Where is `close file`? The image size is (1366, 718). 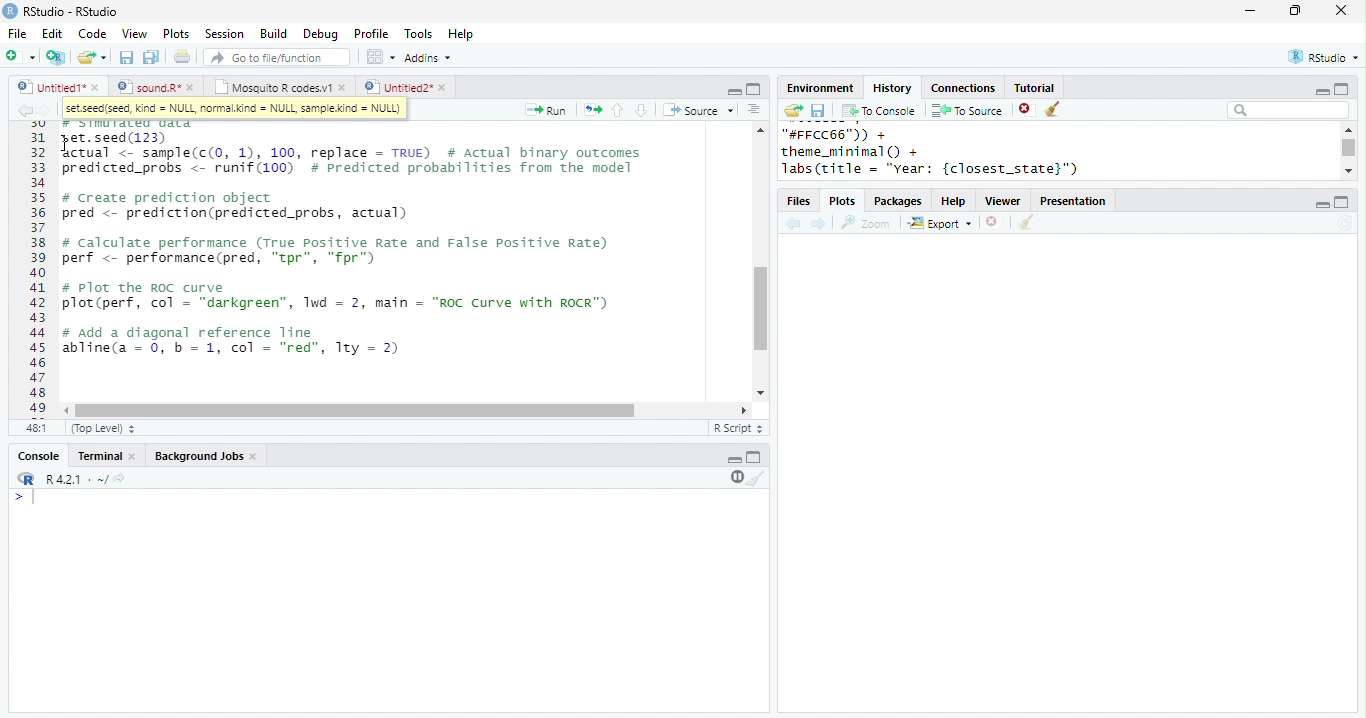 close file is located at coordinates (1027, 110).